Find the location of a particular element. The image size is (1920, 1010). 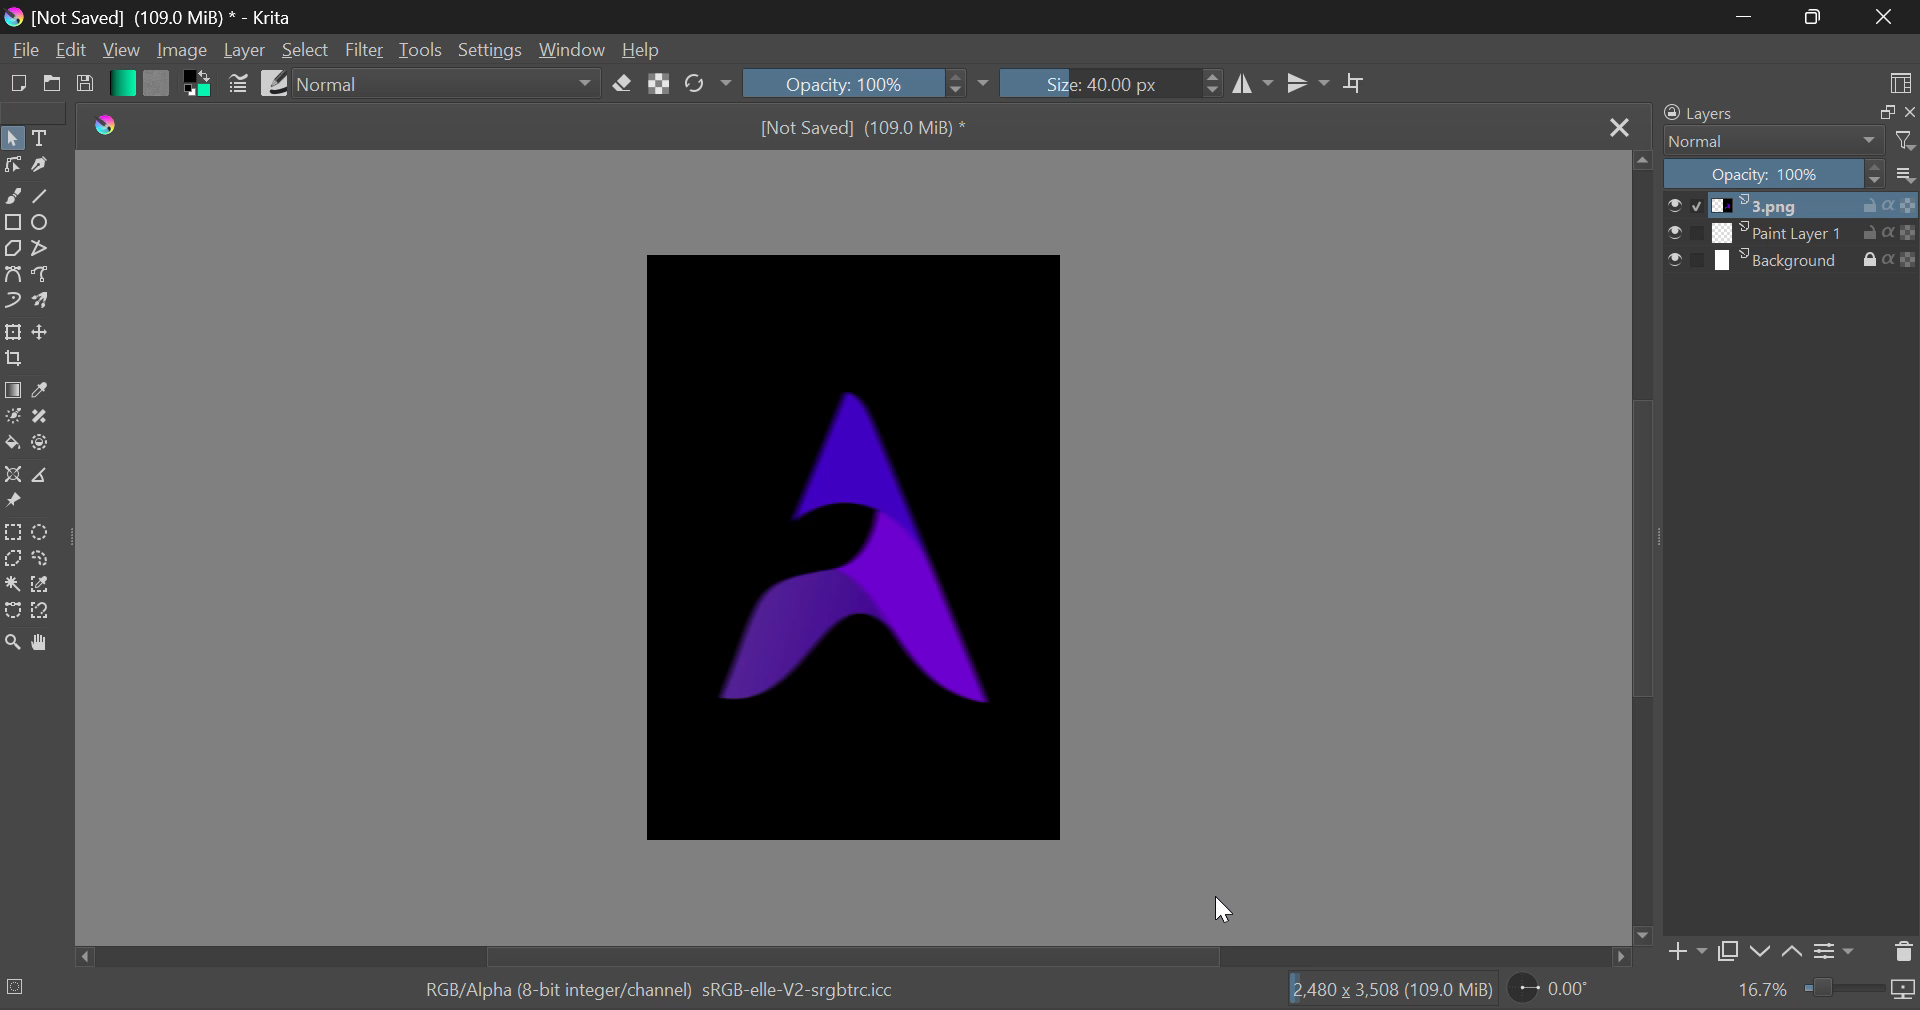

Gradient is located at coordinates (121, 82).